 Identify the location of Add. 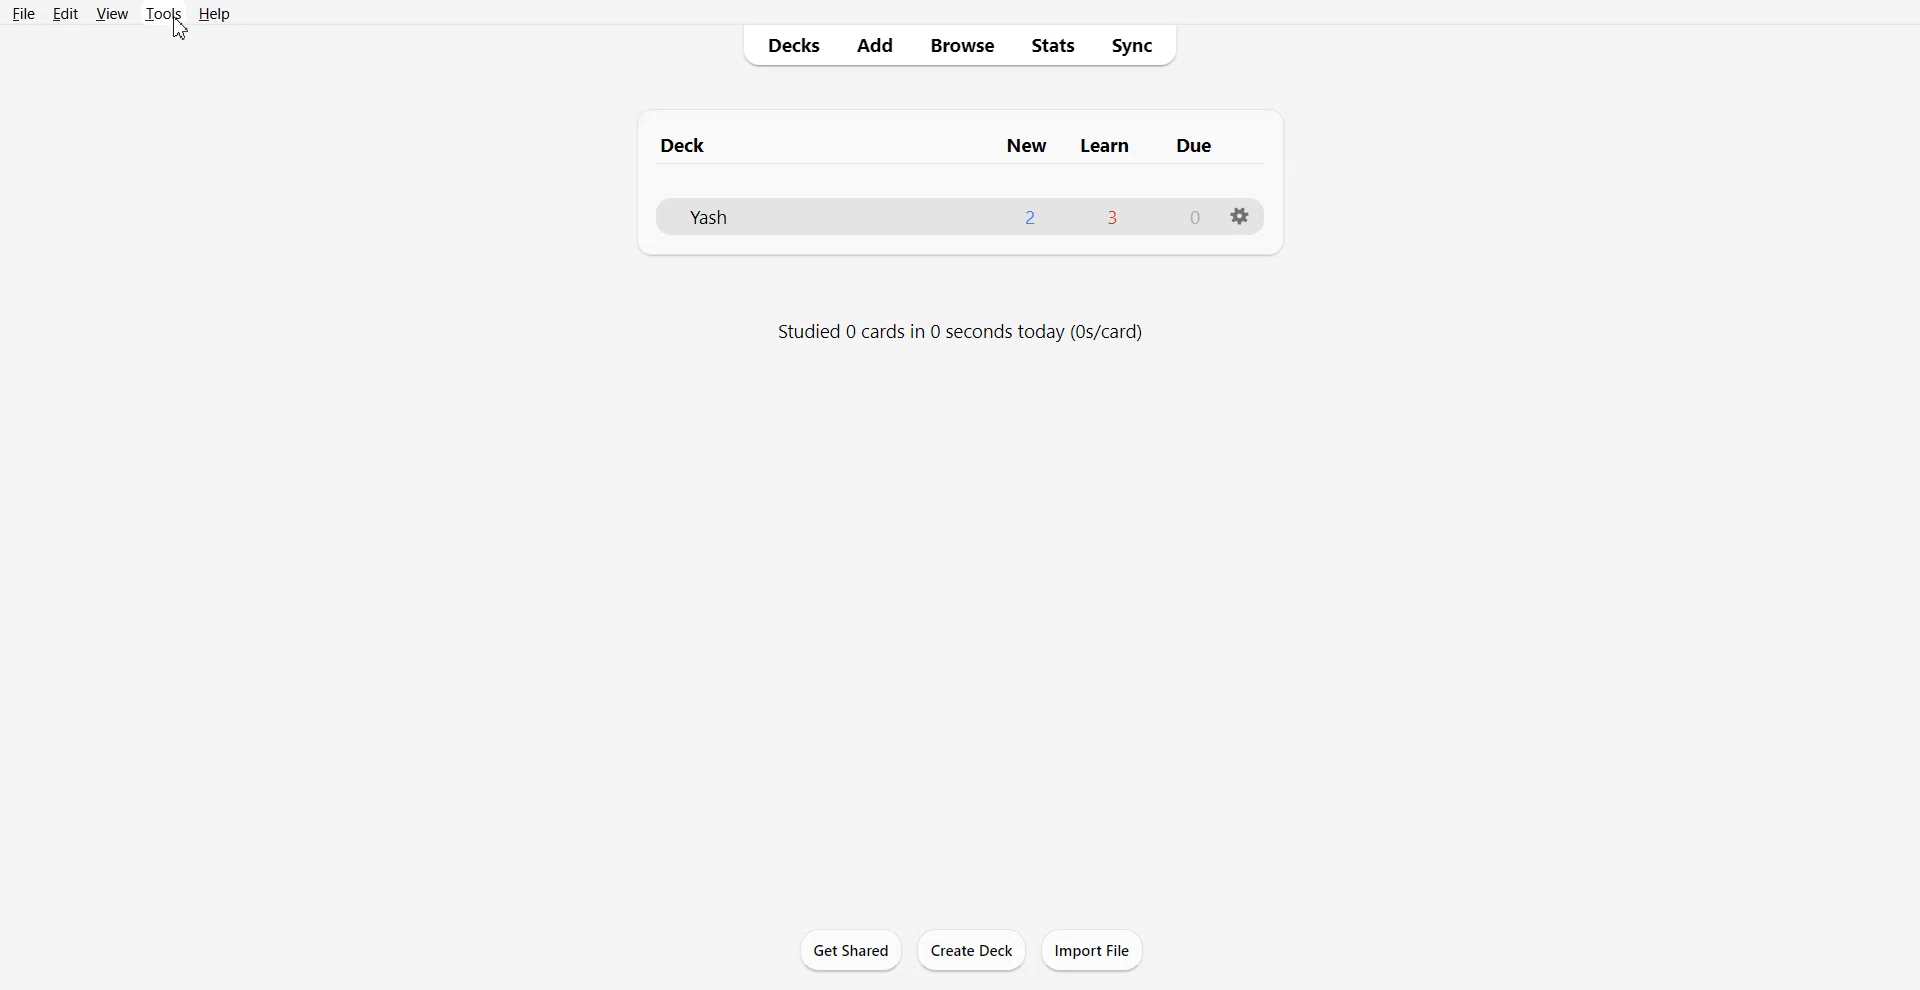
(876, 45).